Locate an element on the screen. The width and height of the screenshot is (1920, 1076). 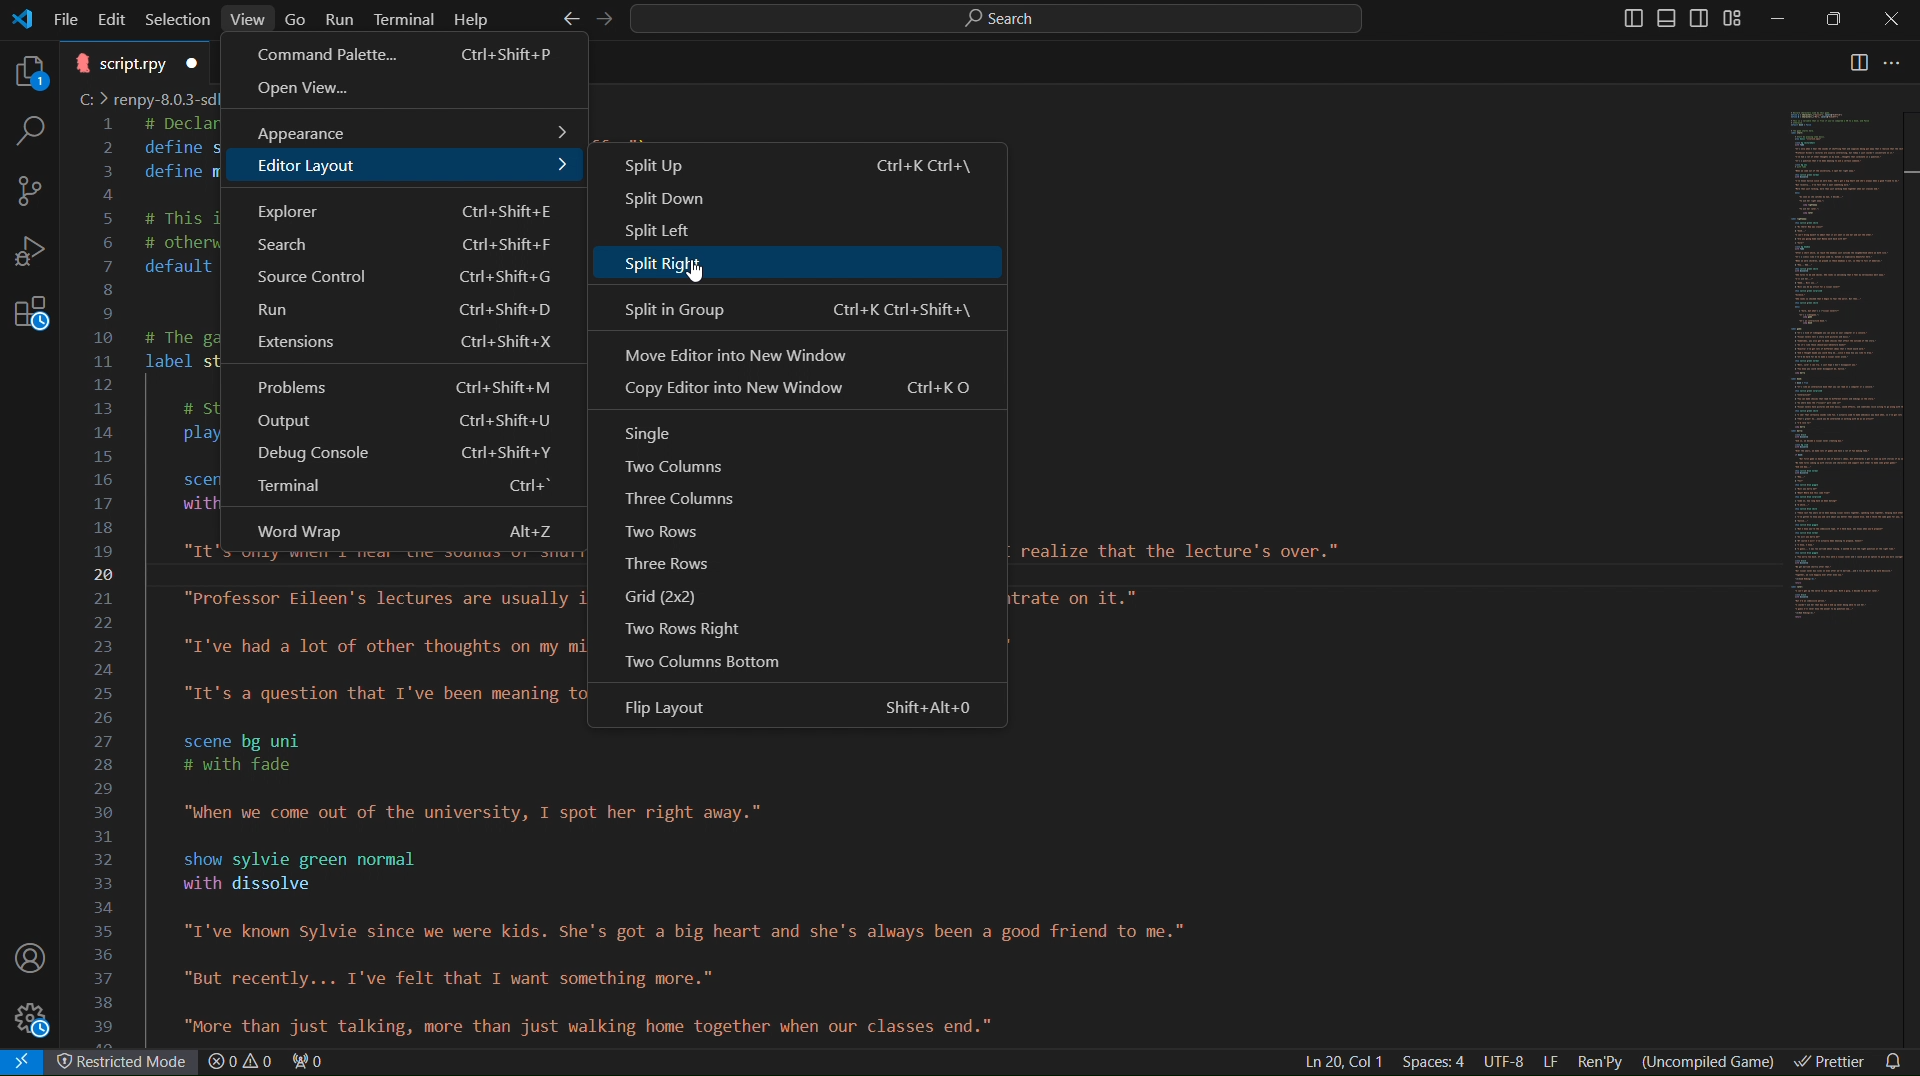
Close is located at coordinates (1890, 19).